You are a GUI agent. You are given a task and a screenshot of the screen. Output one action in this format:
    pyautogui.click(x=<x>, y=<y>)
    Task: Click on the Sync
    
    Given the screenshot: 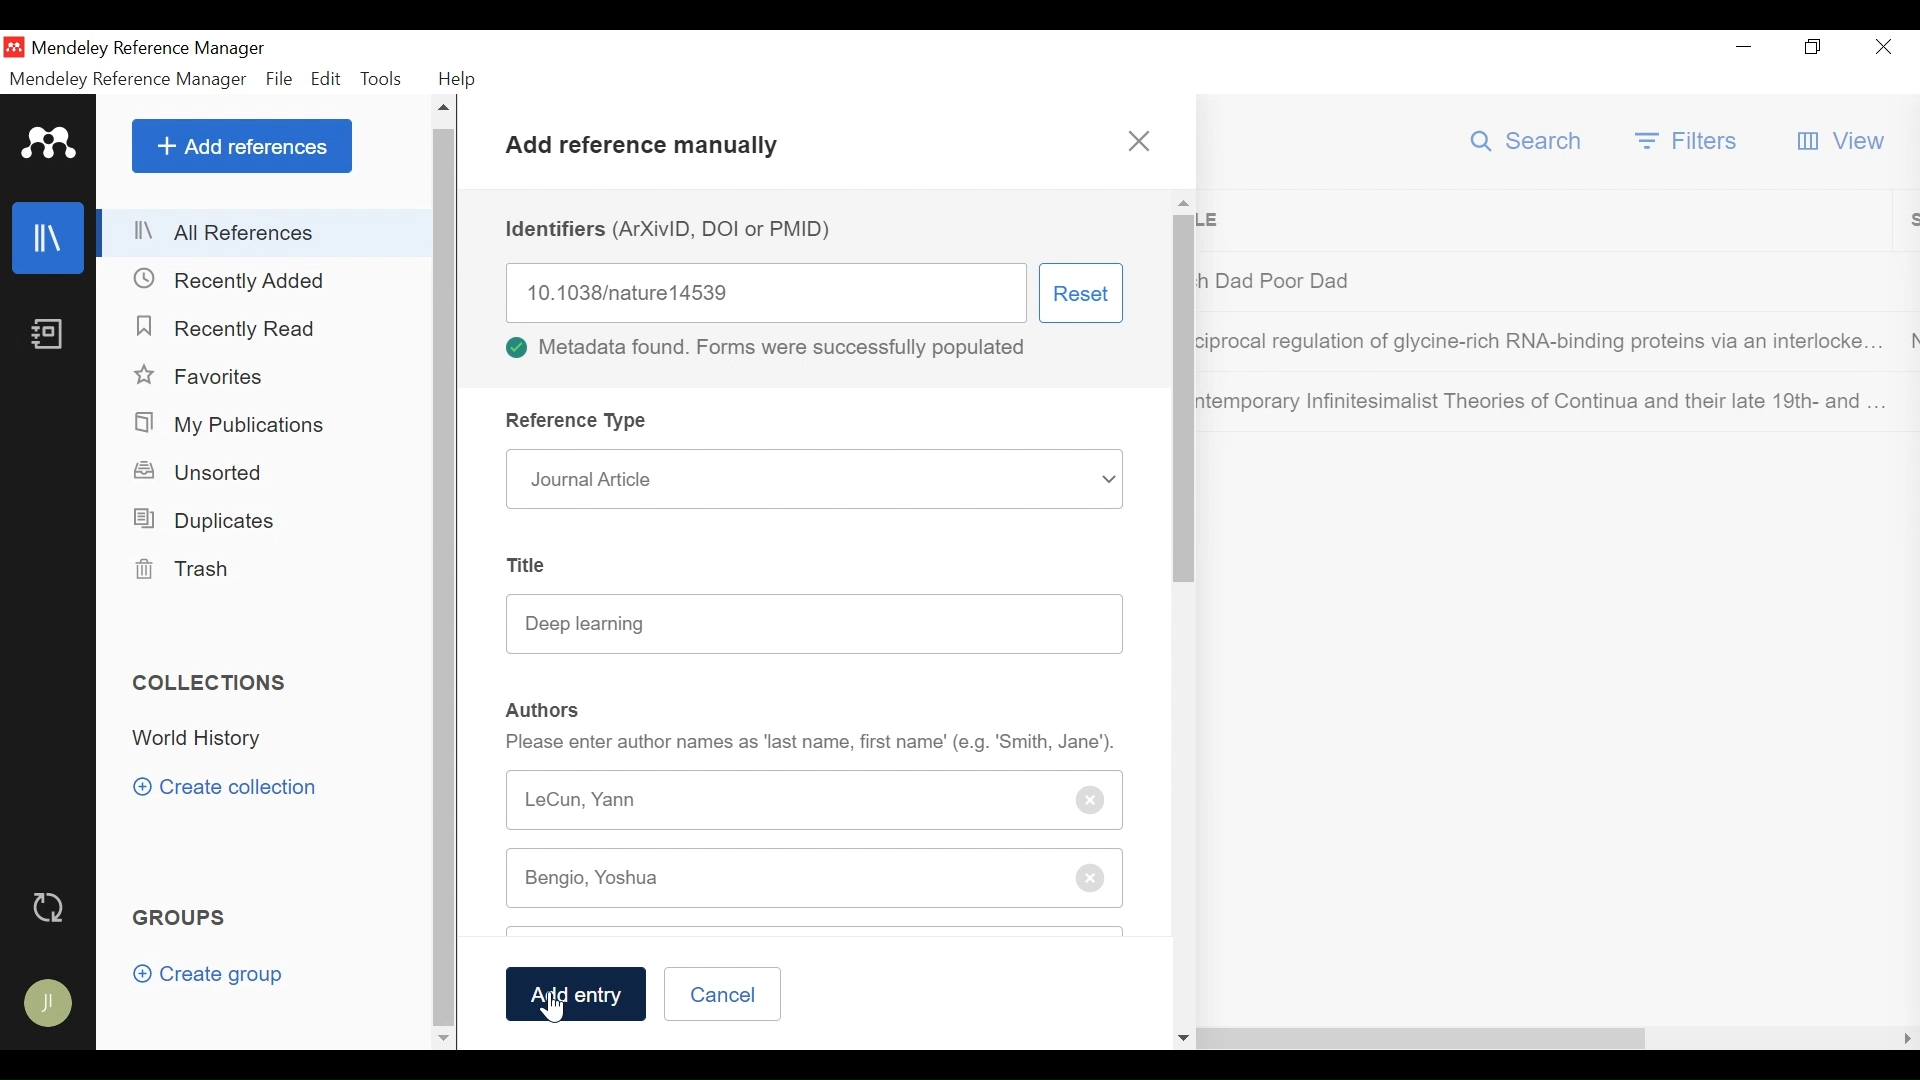 What is the action you would take?
    pyautogui.click(x=47, y=906)
    